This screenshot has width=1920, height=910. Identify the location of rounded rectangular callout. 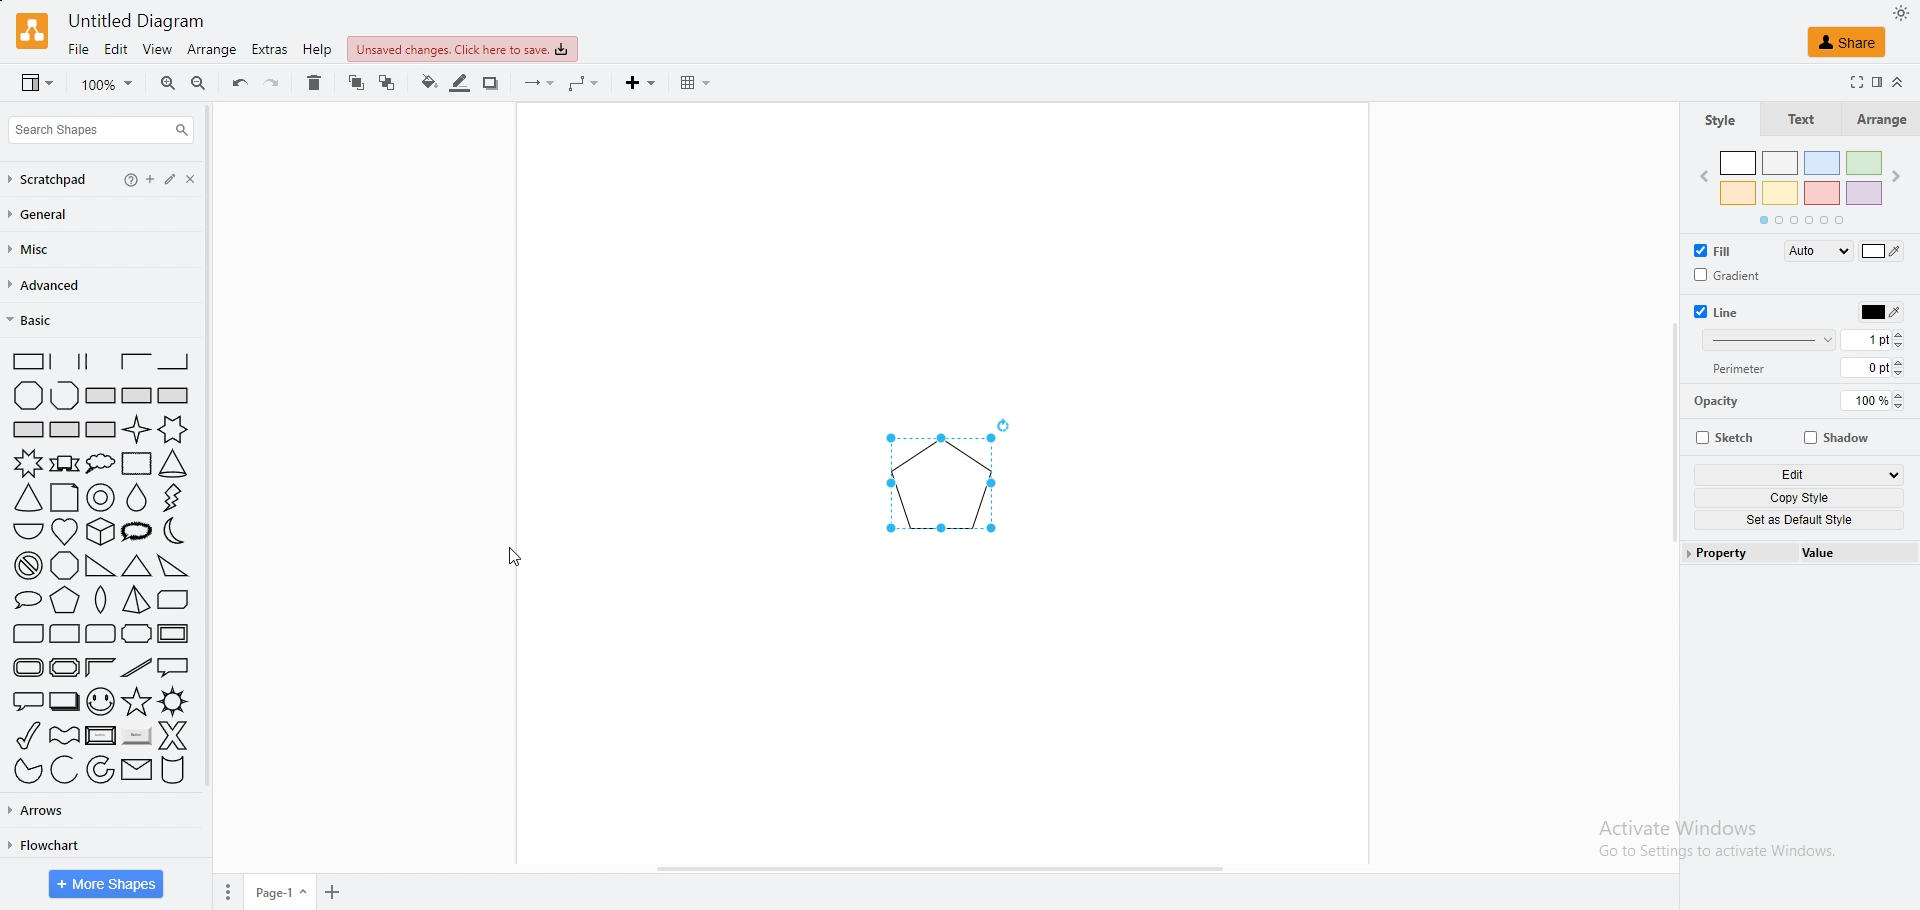
(24, 699).